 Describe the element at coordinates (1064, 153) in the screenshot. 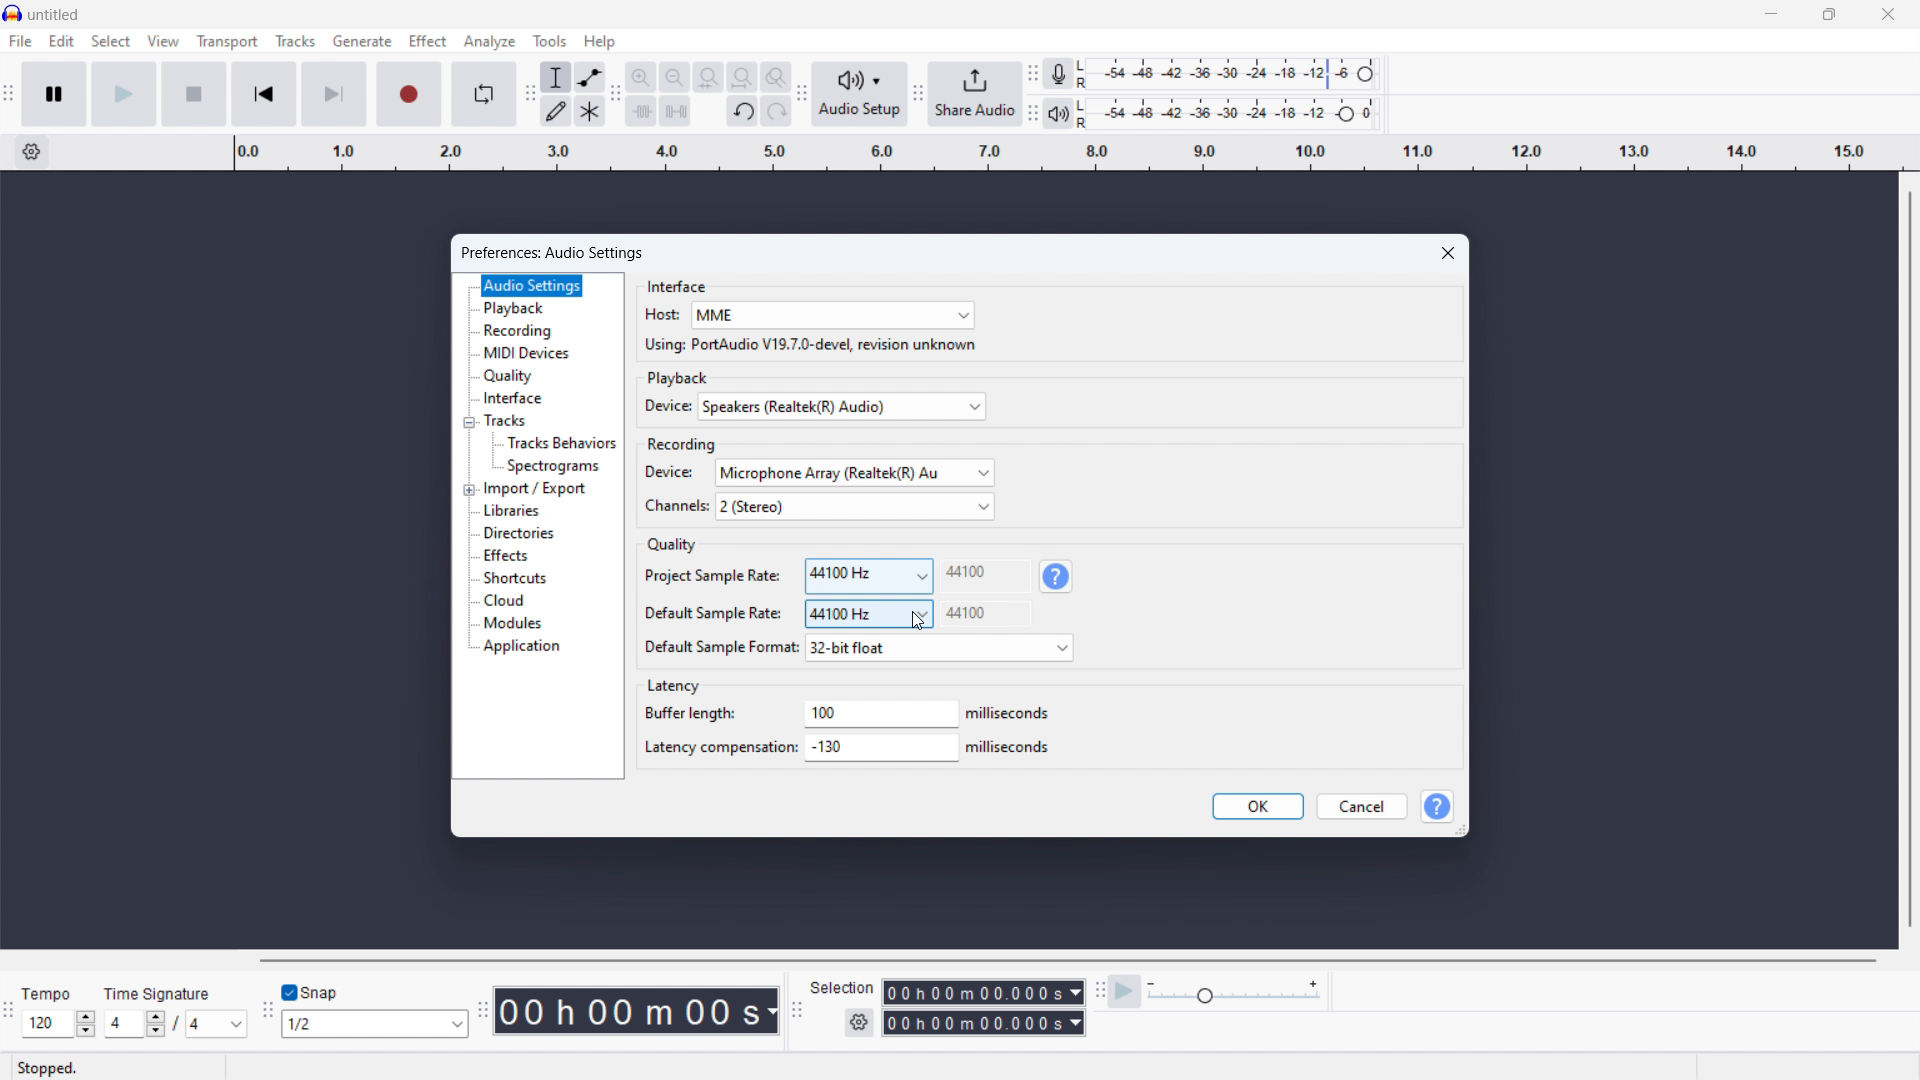

I see `timeline` at that location.